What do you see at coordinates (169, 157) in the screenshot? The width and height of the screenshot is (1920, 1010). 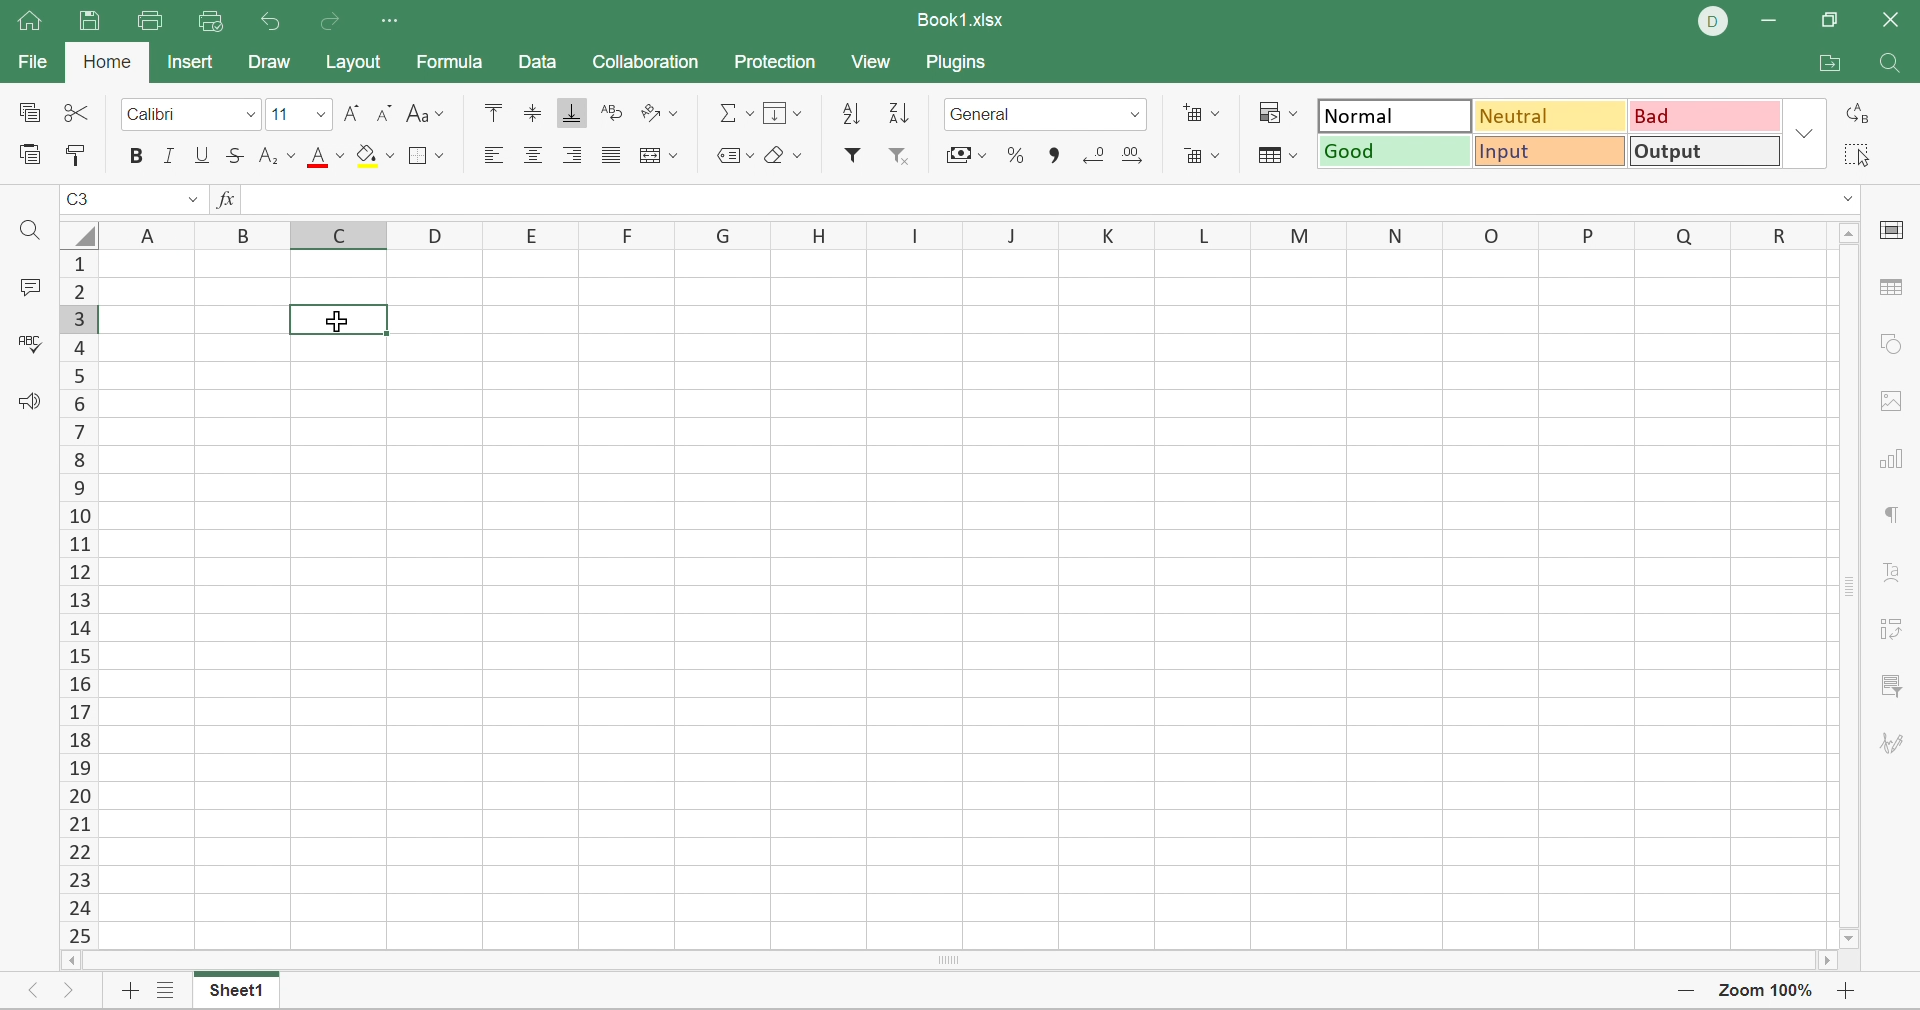 I see `Italic` at bounding box center [169, 157].